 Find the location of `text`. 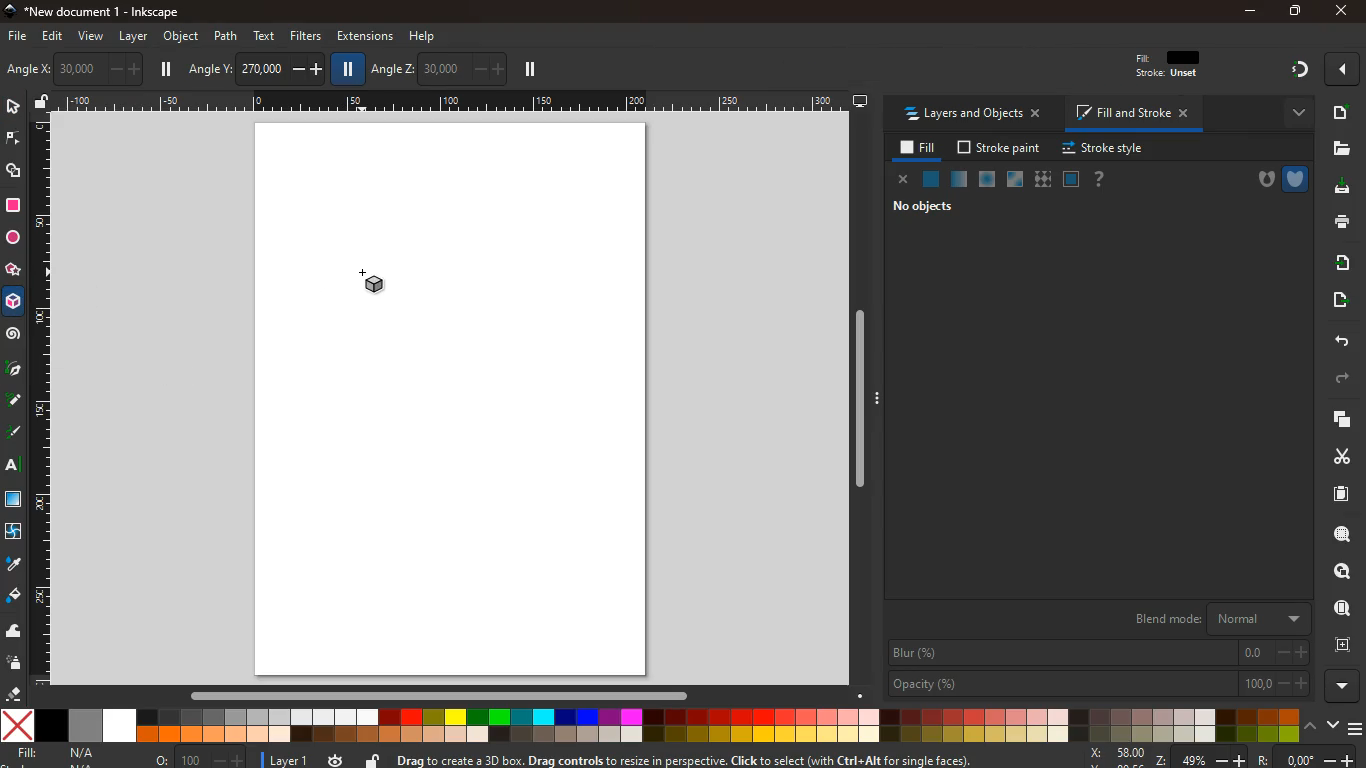

text is located at coordinates (10, 466).